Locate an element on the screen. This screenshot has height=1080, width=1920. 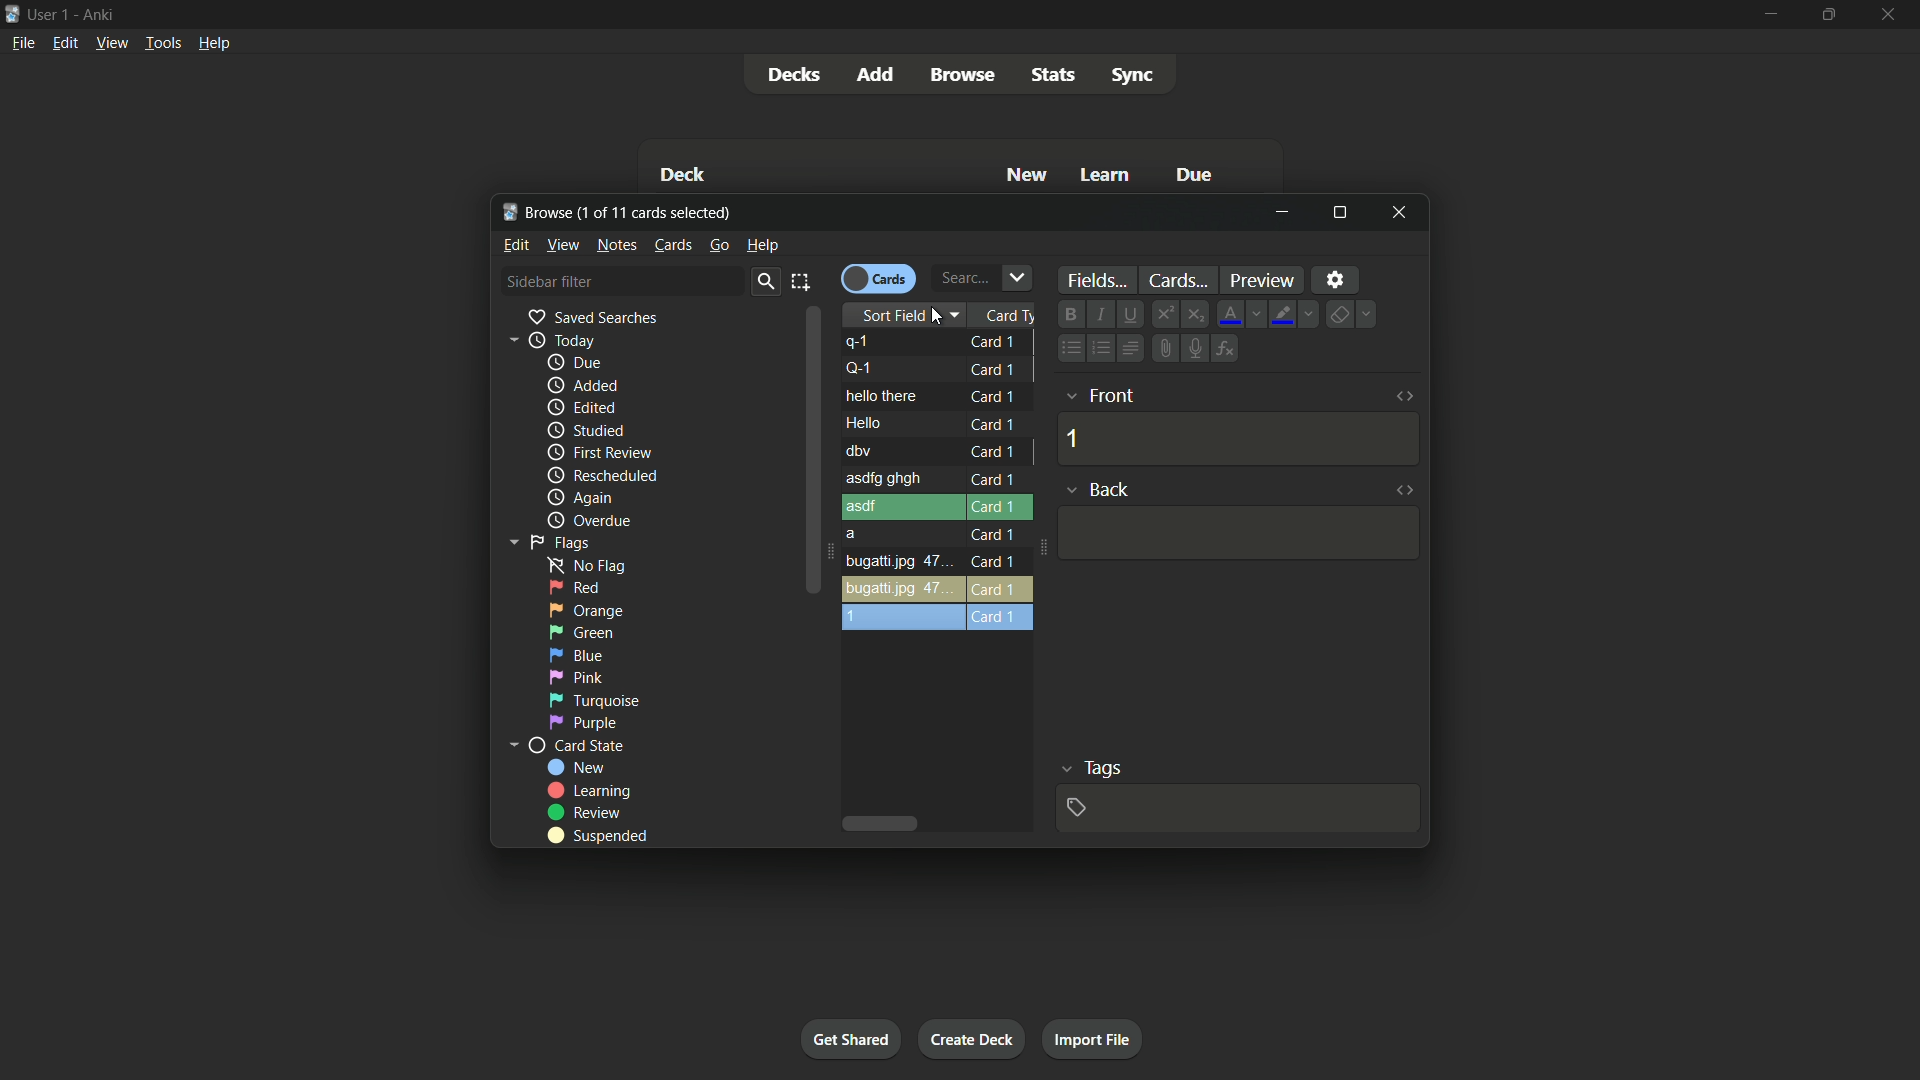
font color is located at coordinates (1232, 314).